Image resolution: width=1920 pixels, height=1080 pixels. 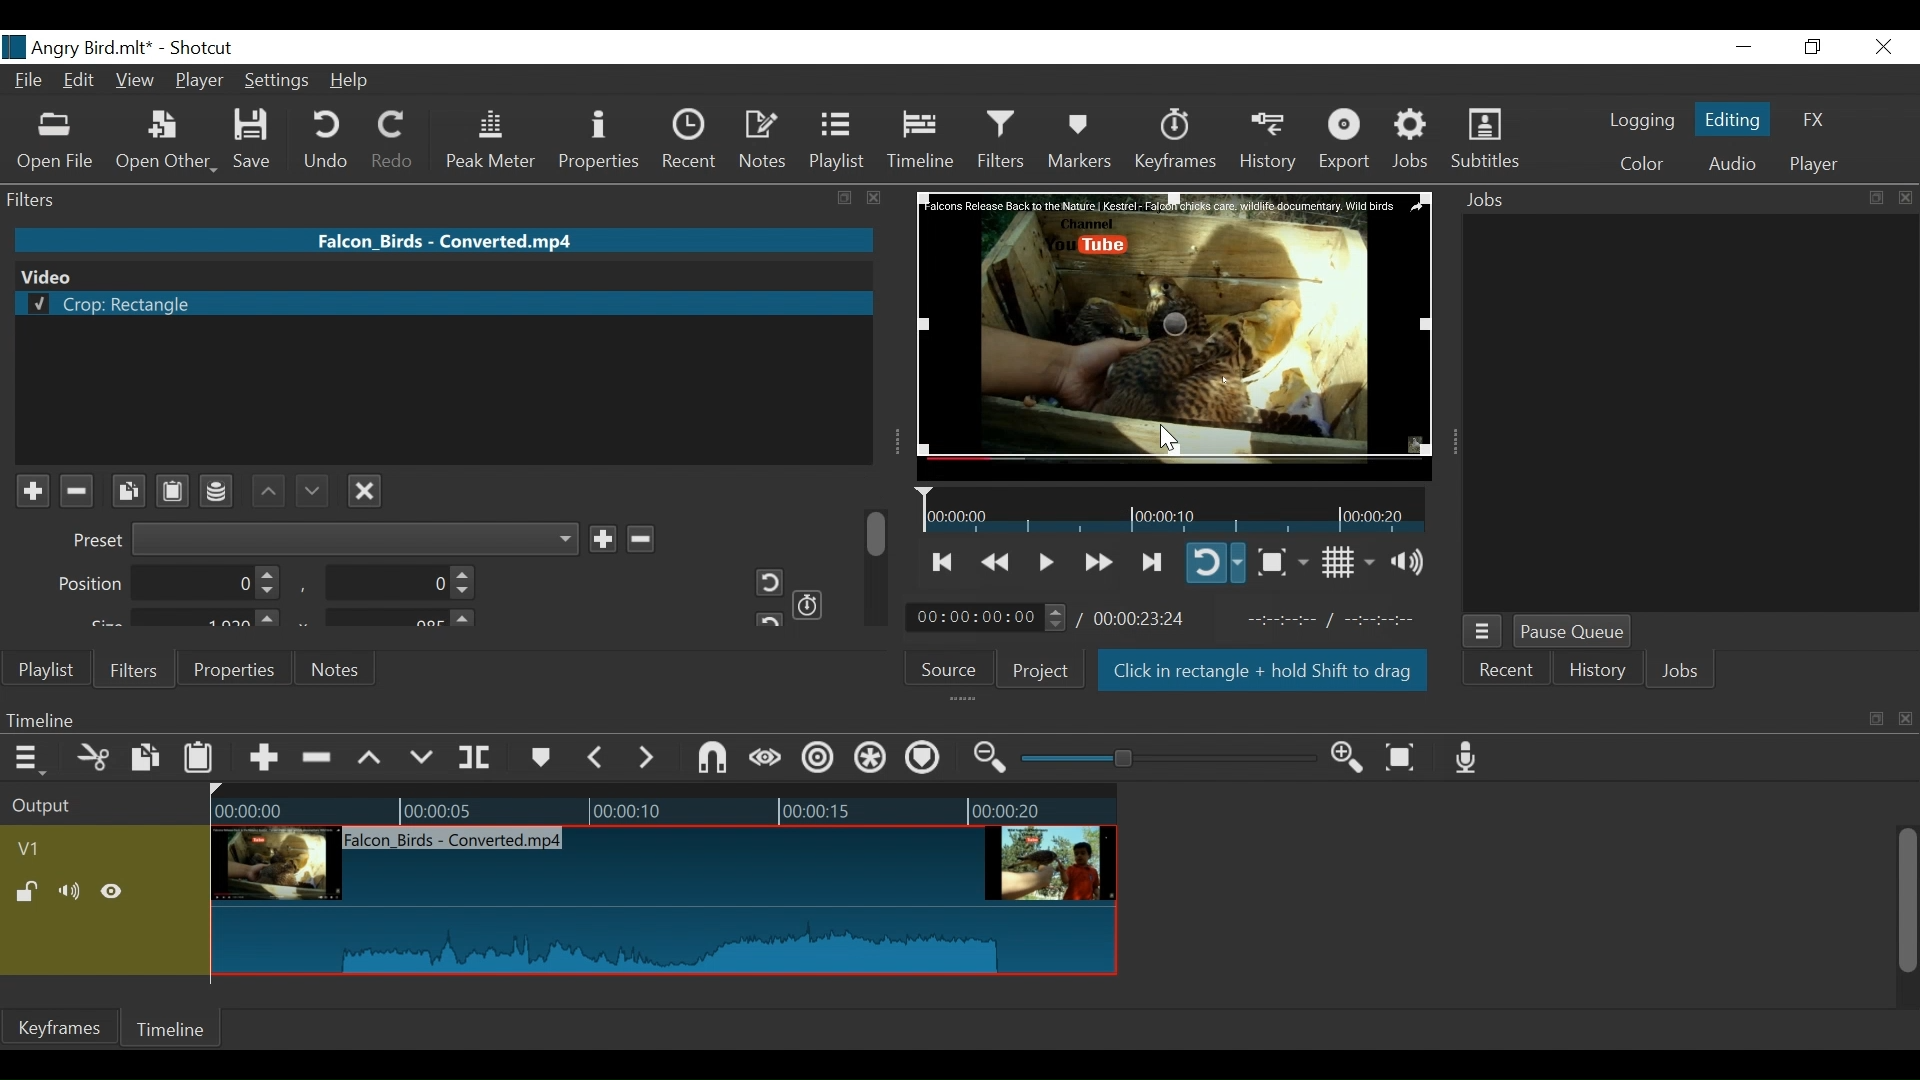 What do you see at coordinates (956, 667) in the screenshot?
I see `Source` at bounding box center [956, 667].